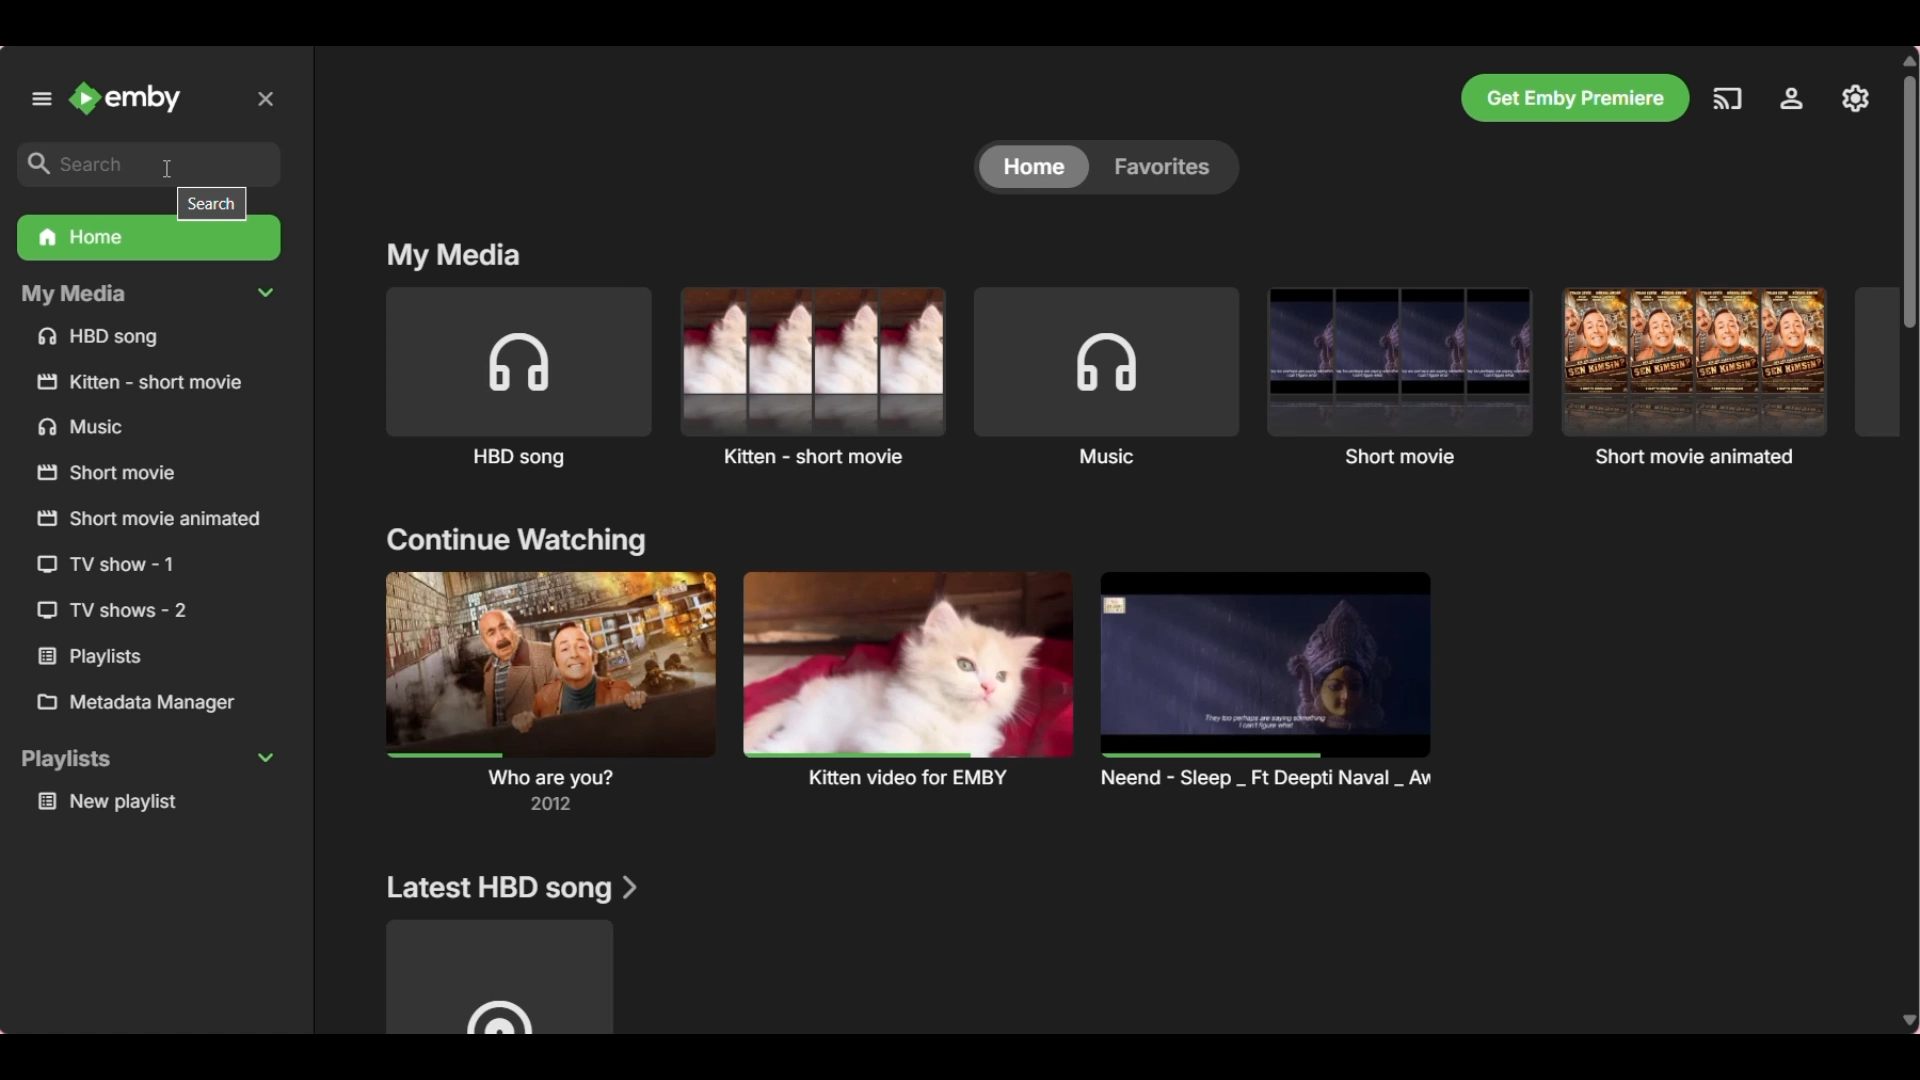 This screenshot has height=1080, width=1920. I want to click on Click to go to home, so click(124, 98).